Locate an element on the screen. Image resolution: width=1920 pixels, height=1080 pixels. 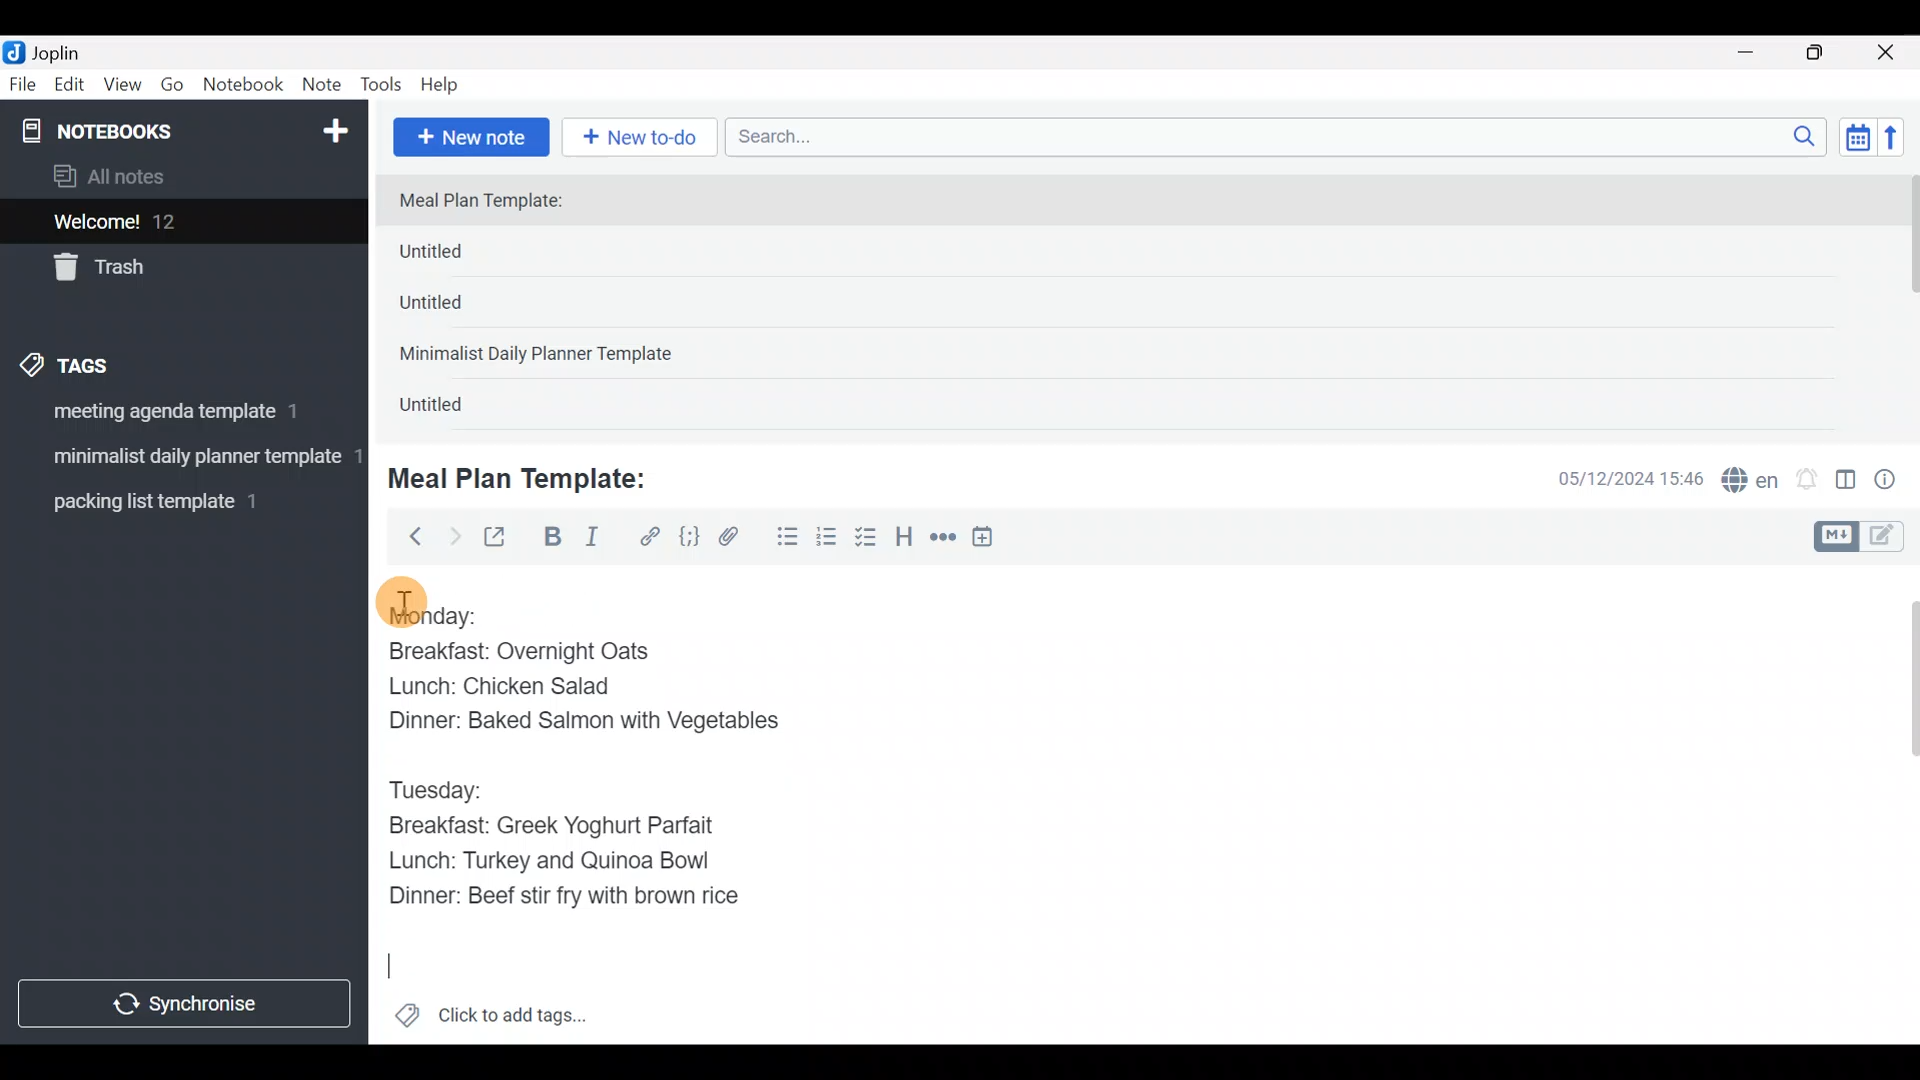
Click to add tags is located at coordinates (490, 1022).